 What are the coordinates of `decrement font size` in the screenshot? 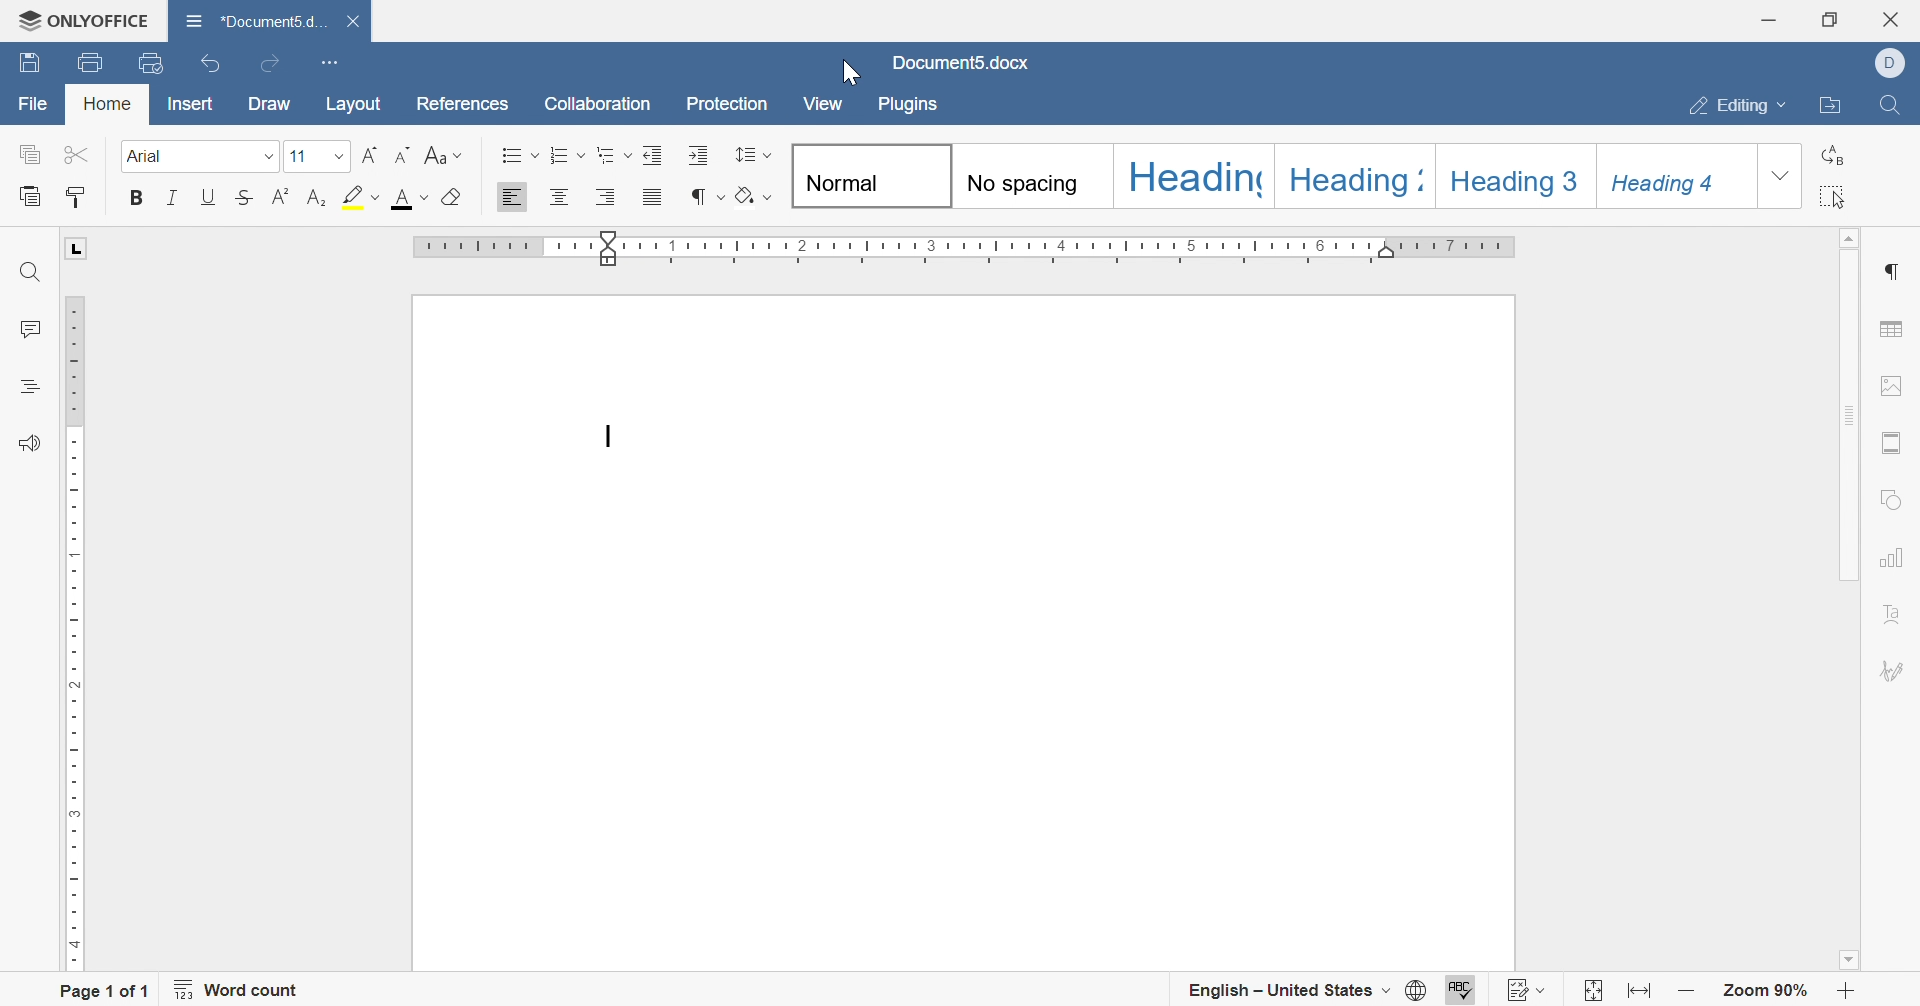 It's located at (403, 154).